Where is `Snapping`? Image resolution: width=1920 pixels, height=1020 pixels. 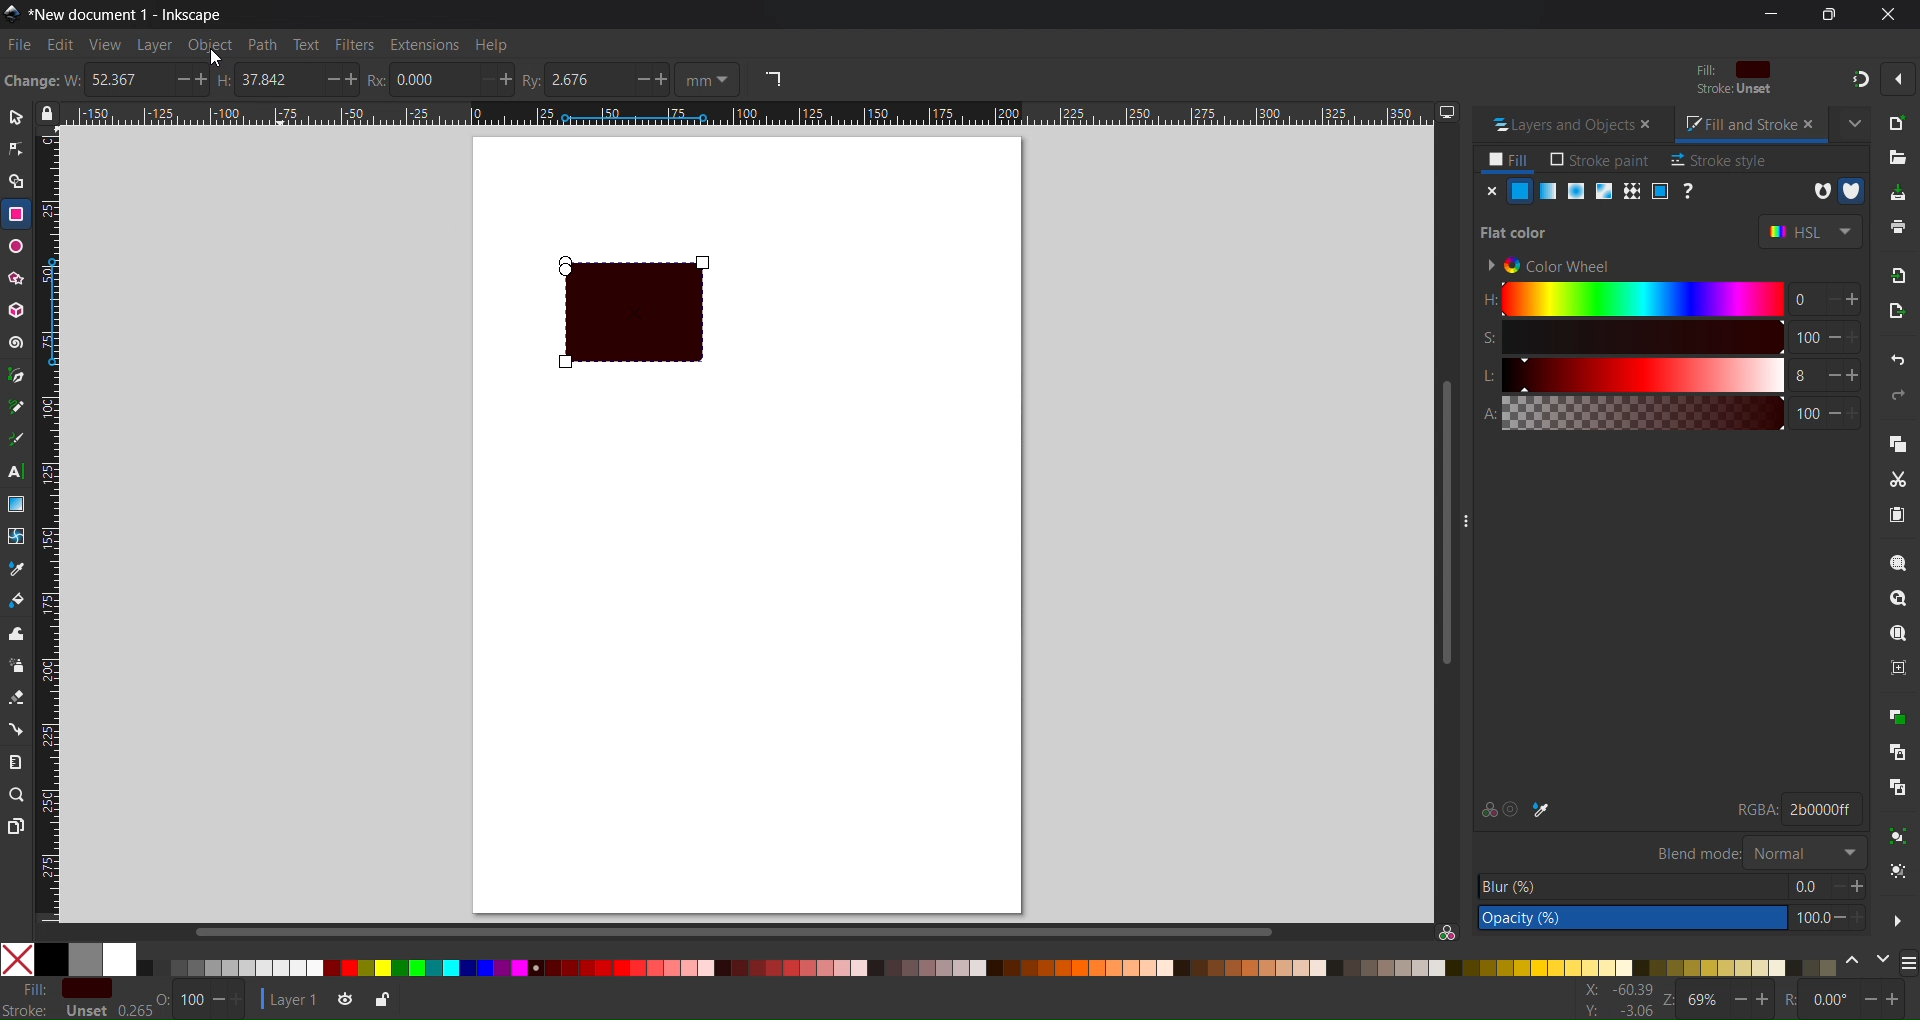 Snapping is located at coordinates (1856, 78).